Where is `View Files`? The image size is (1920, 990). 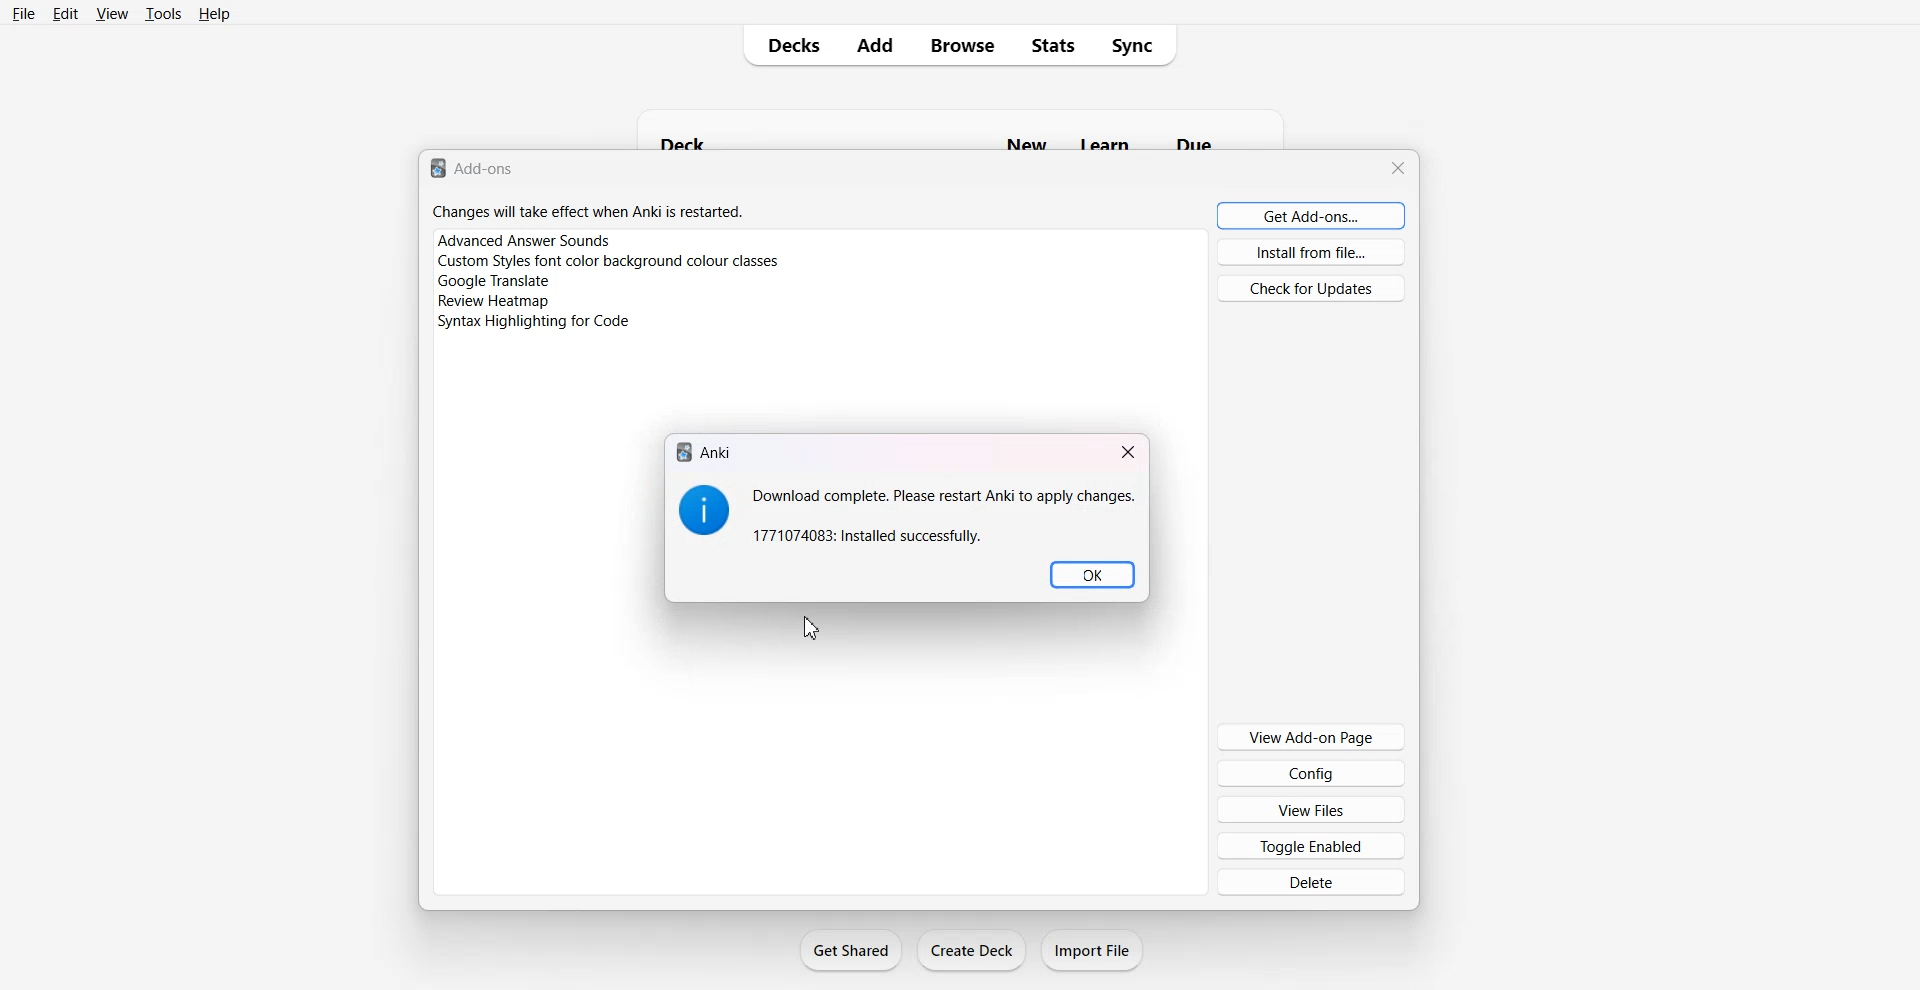 View Files is located at coordinates (1311, 808).